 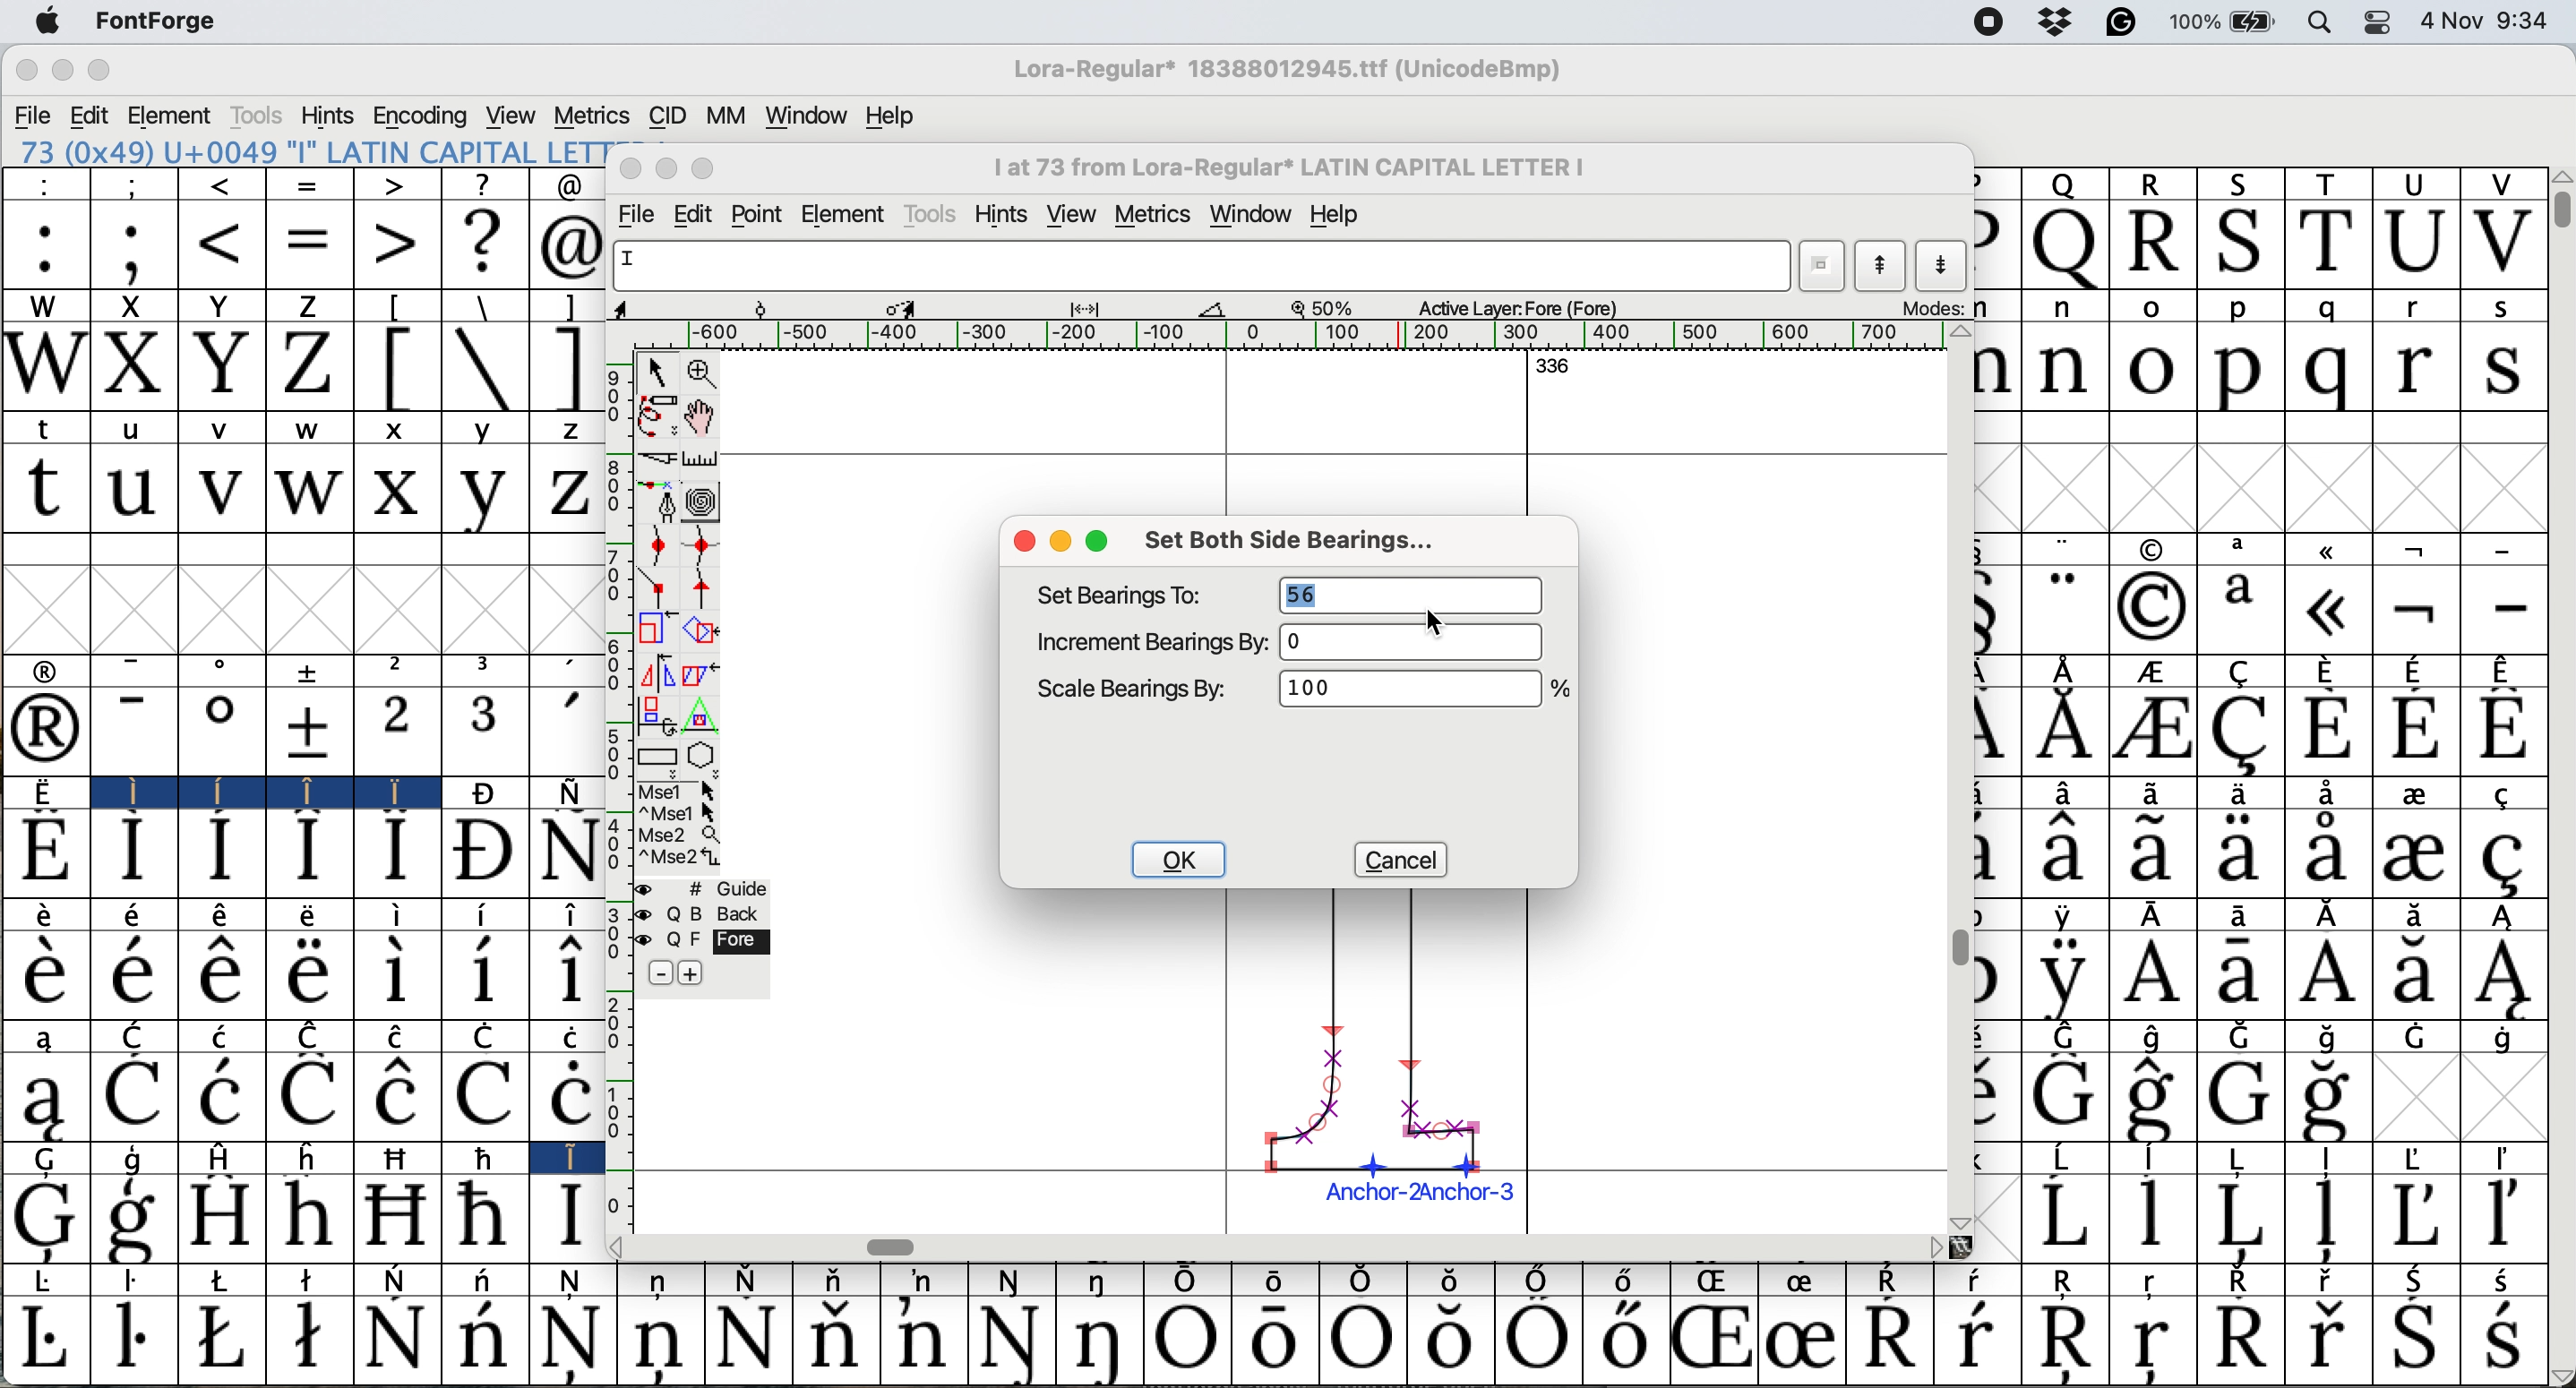 What do you see at coordinates (223, 672) in the screenshot?
I see `o` at bounding box center [223, 672].